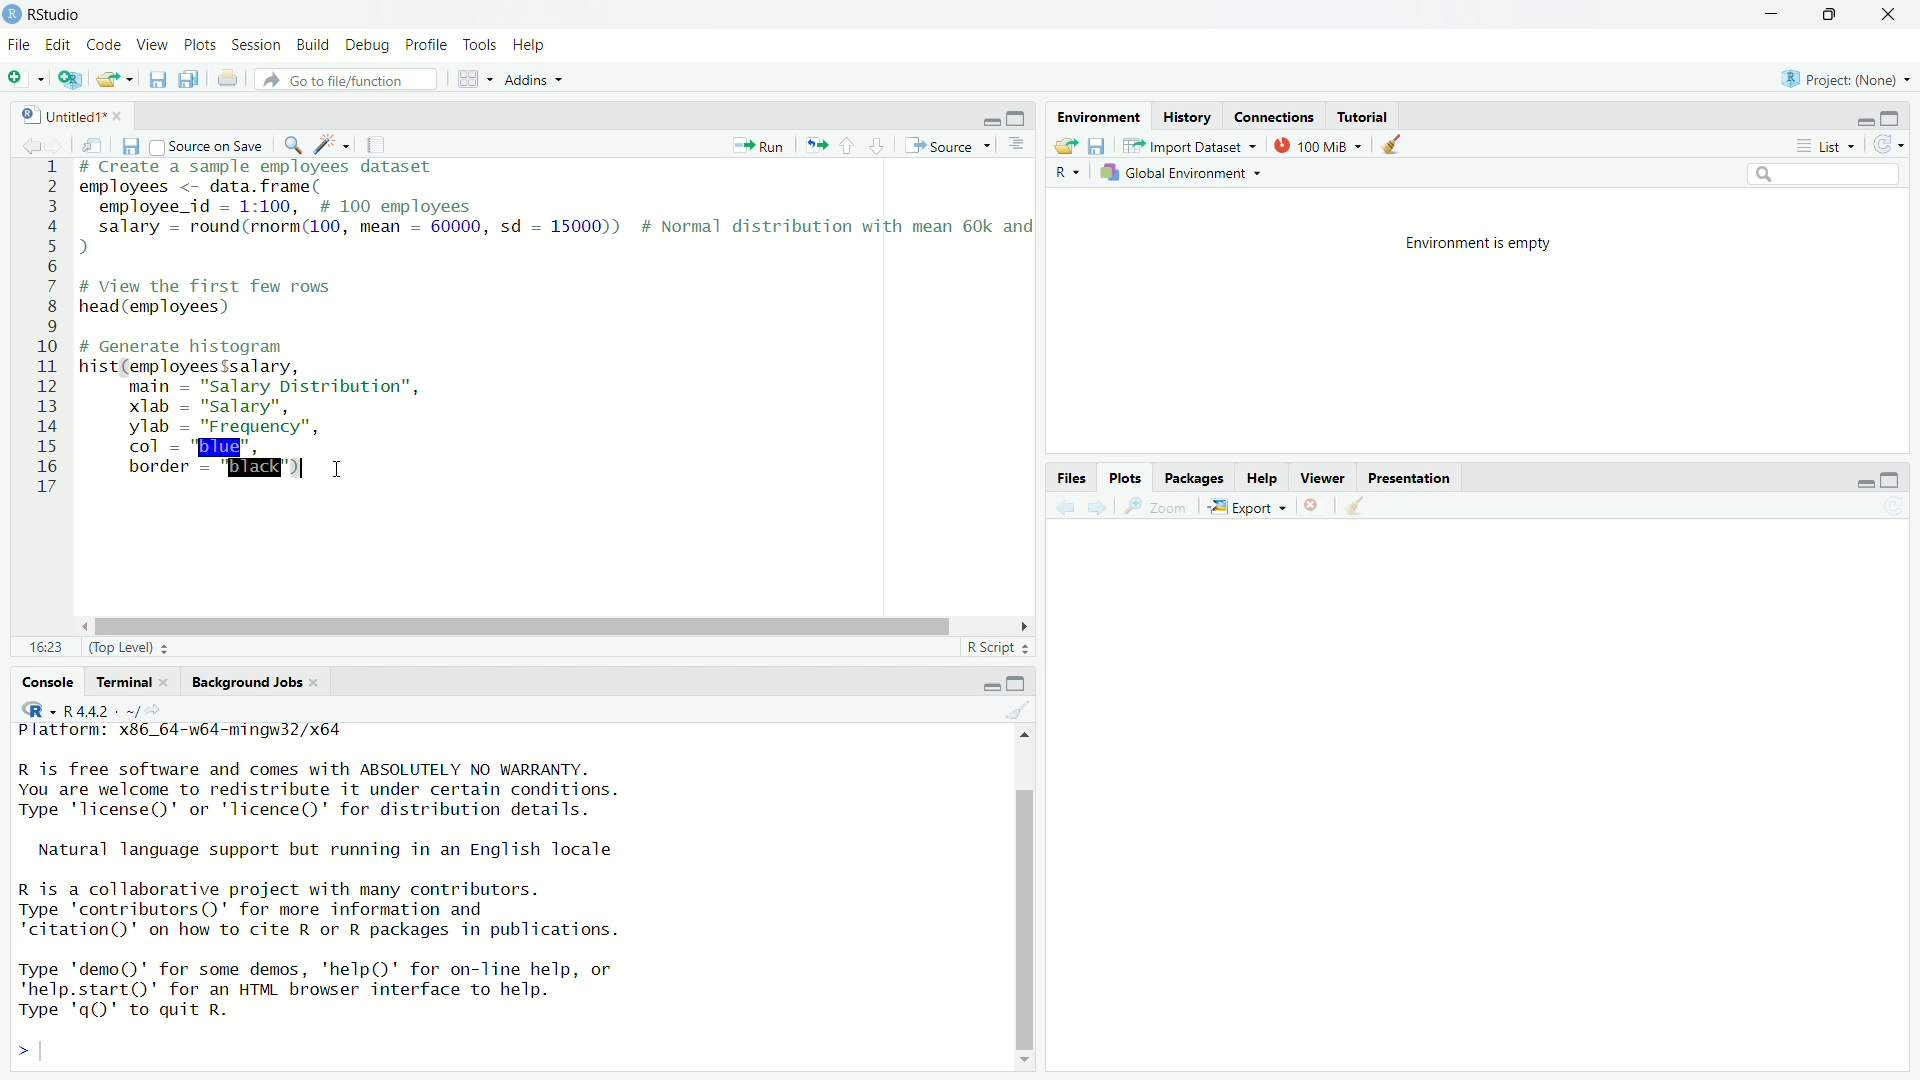 This screenshot has width=1920, height=1080. What do you see at coordinates (477, 79) in the screenshot?
I see `grid` at bounding box center [477, 79].